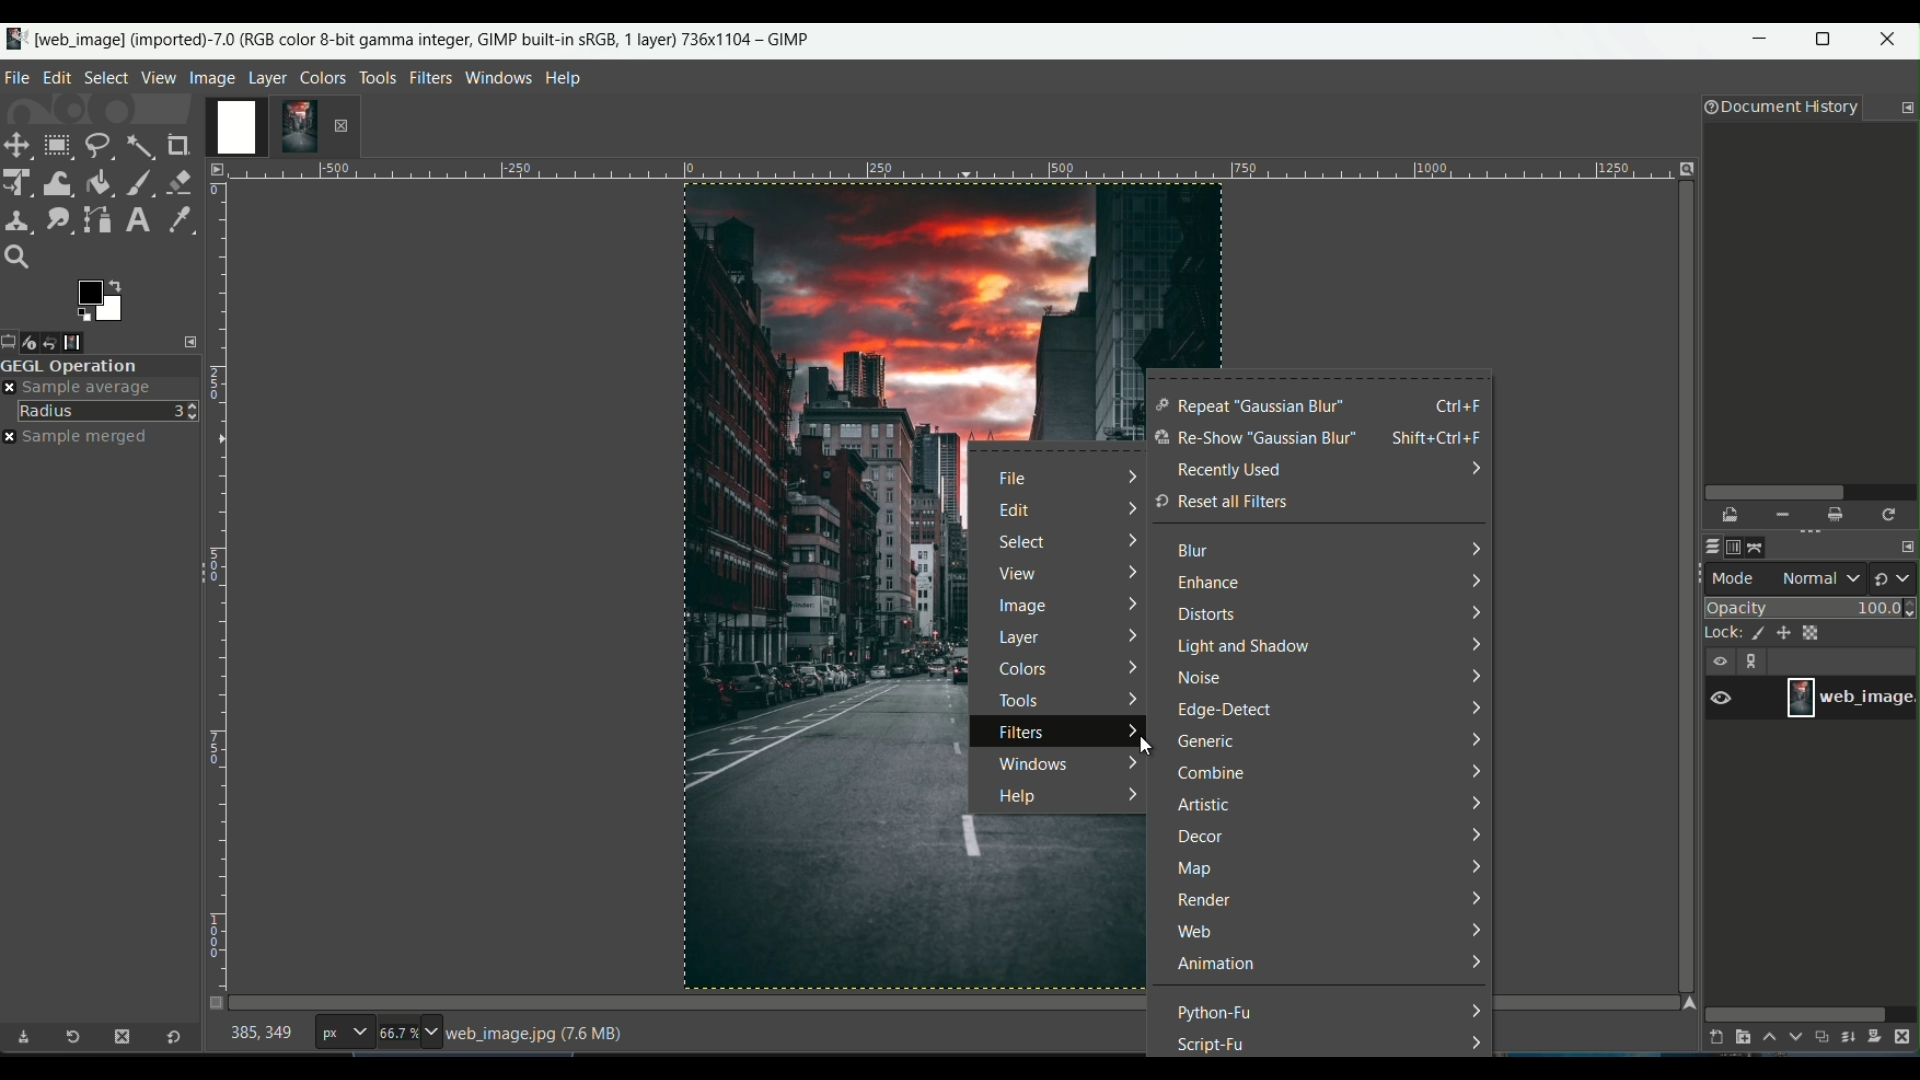 Image resolution: width=1920 pixels, height=1080 pixels. I want to click on artistic, so click(1202, 807).